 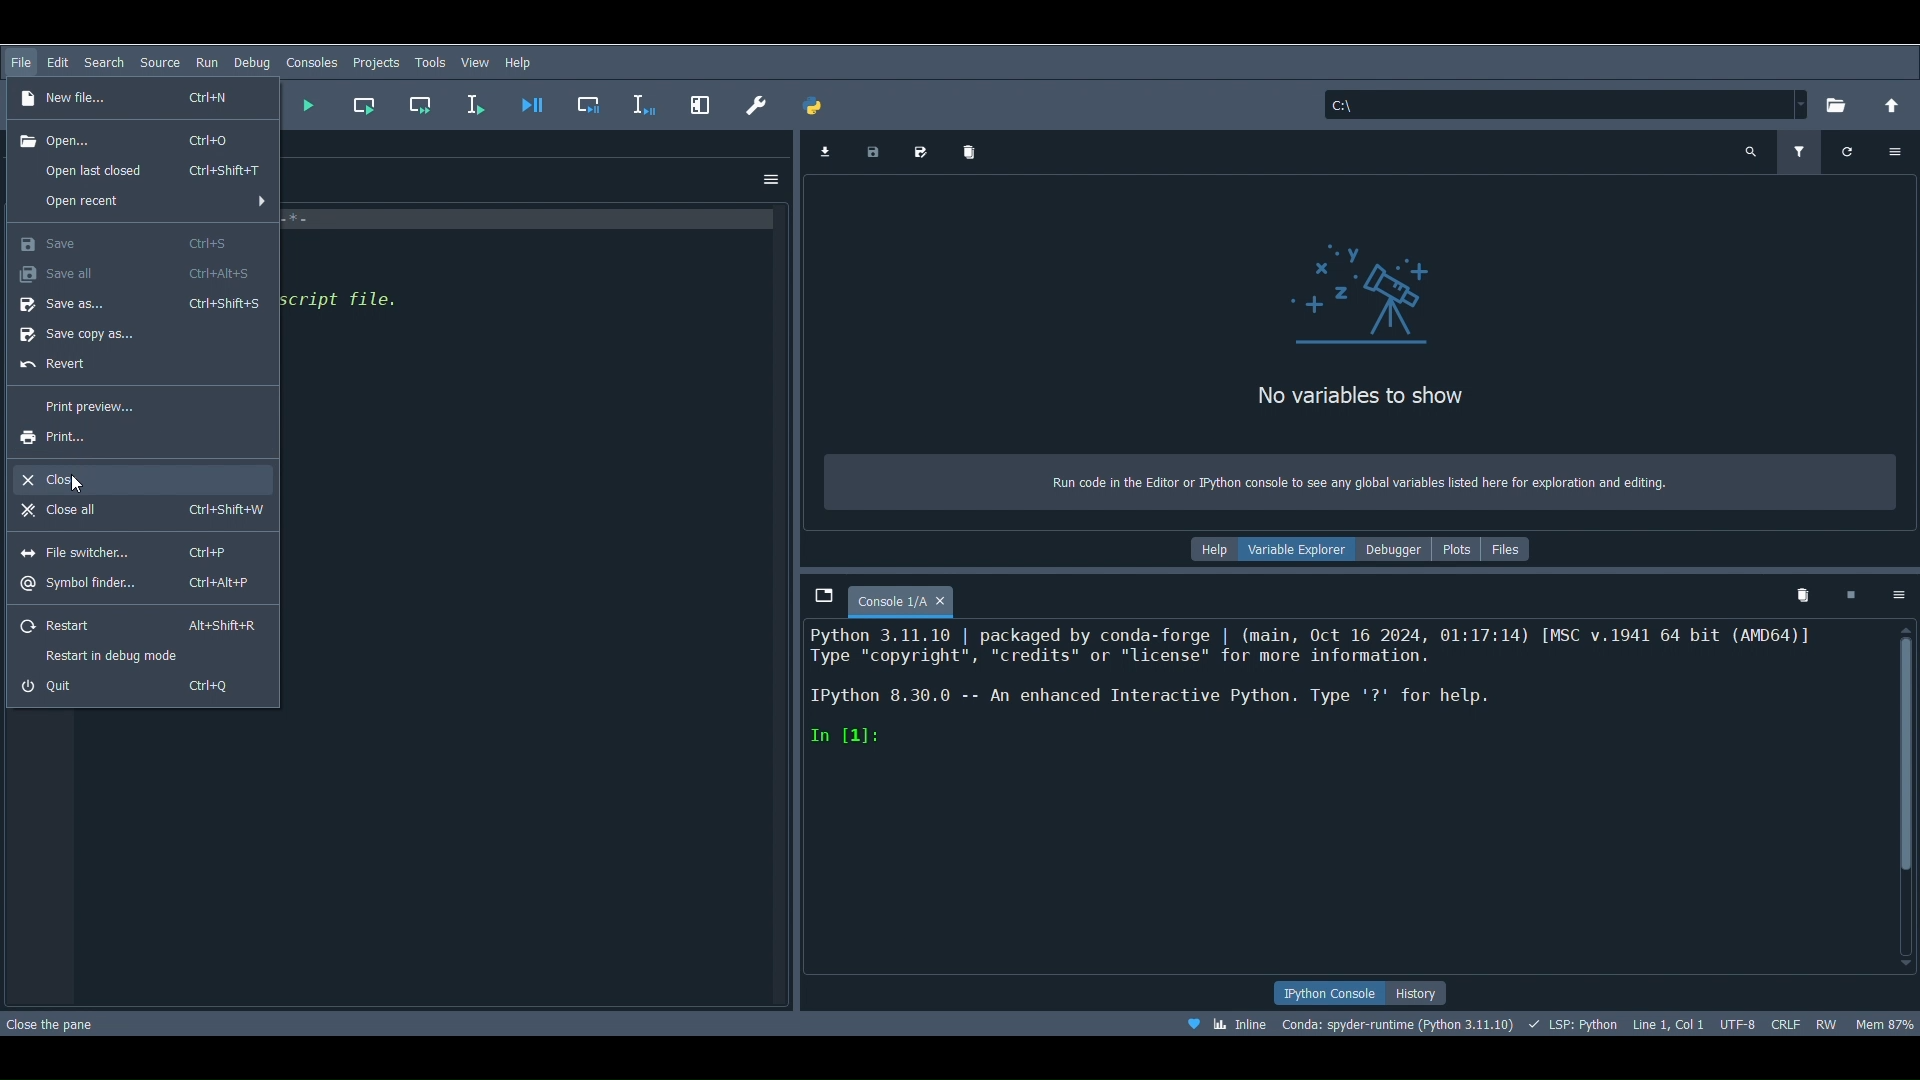 What do you see at coordinates (1788, 1021) in the screenshot?
I see `File EOL Status` at bounding box center [1788, 1021].